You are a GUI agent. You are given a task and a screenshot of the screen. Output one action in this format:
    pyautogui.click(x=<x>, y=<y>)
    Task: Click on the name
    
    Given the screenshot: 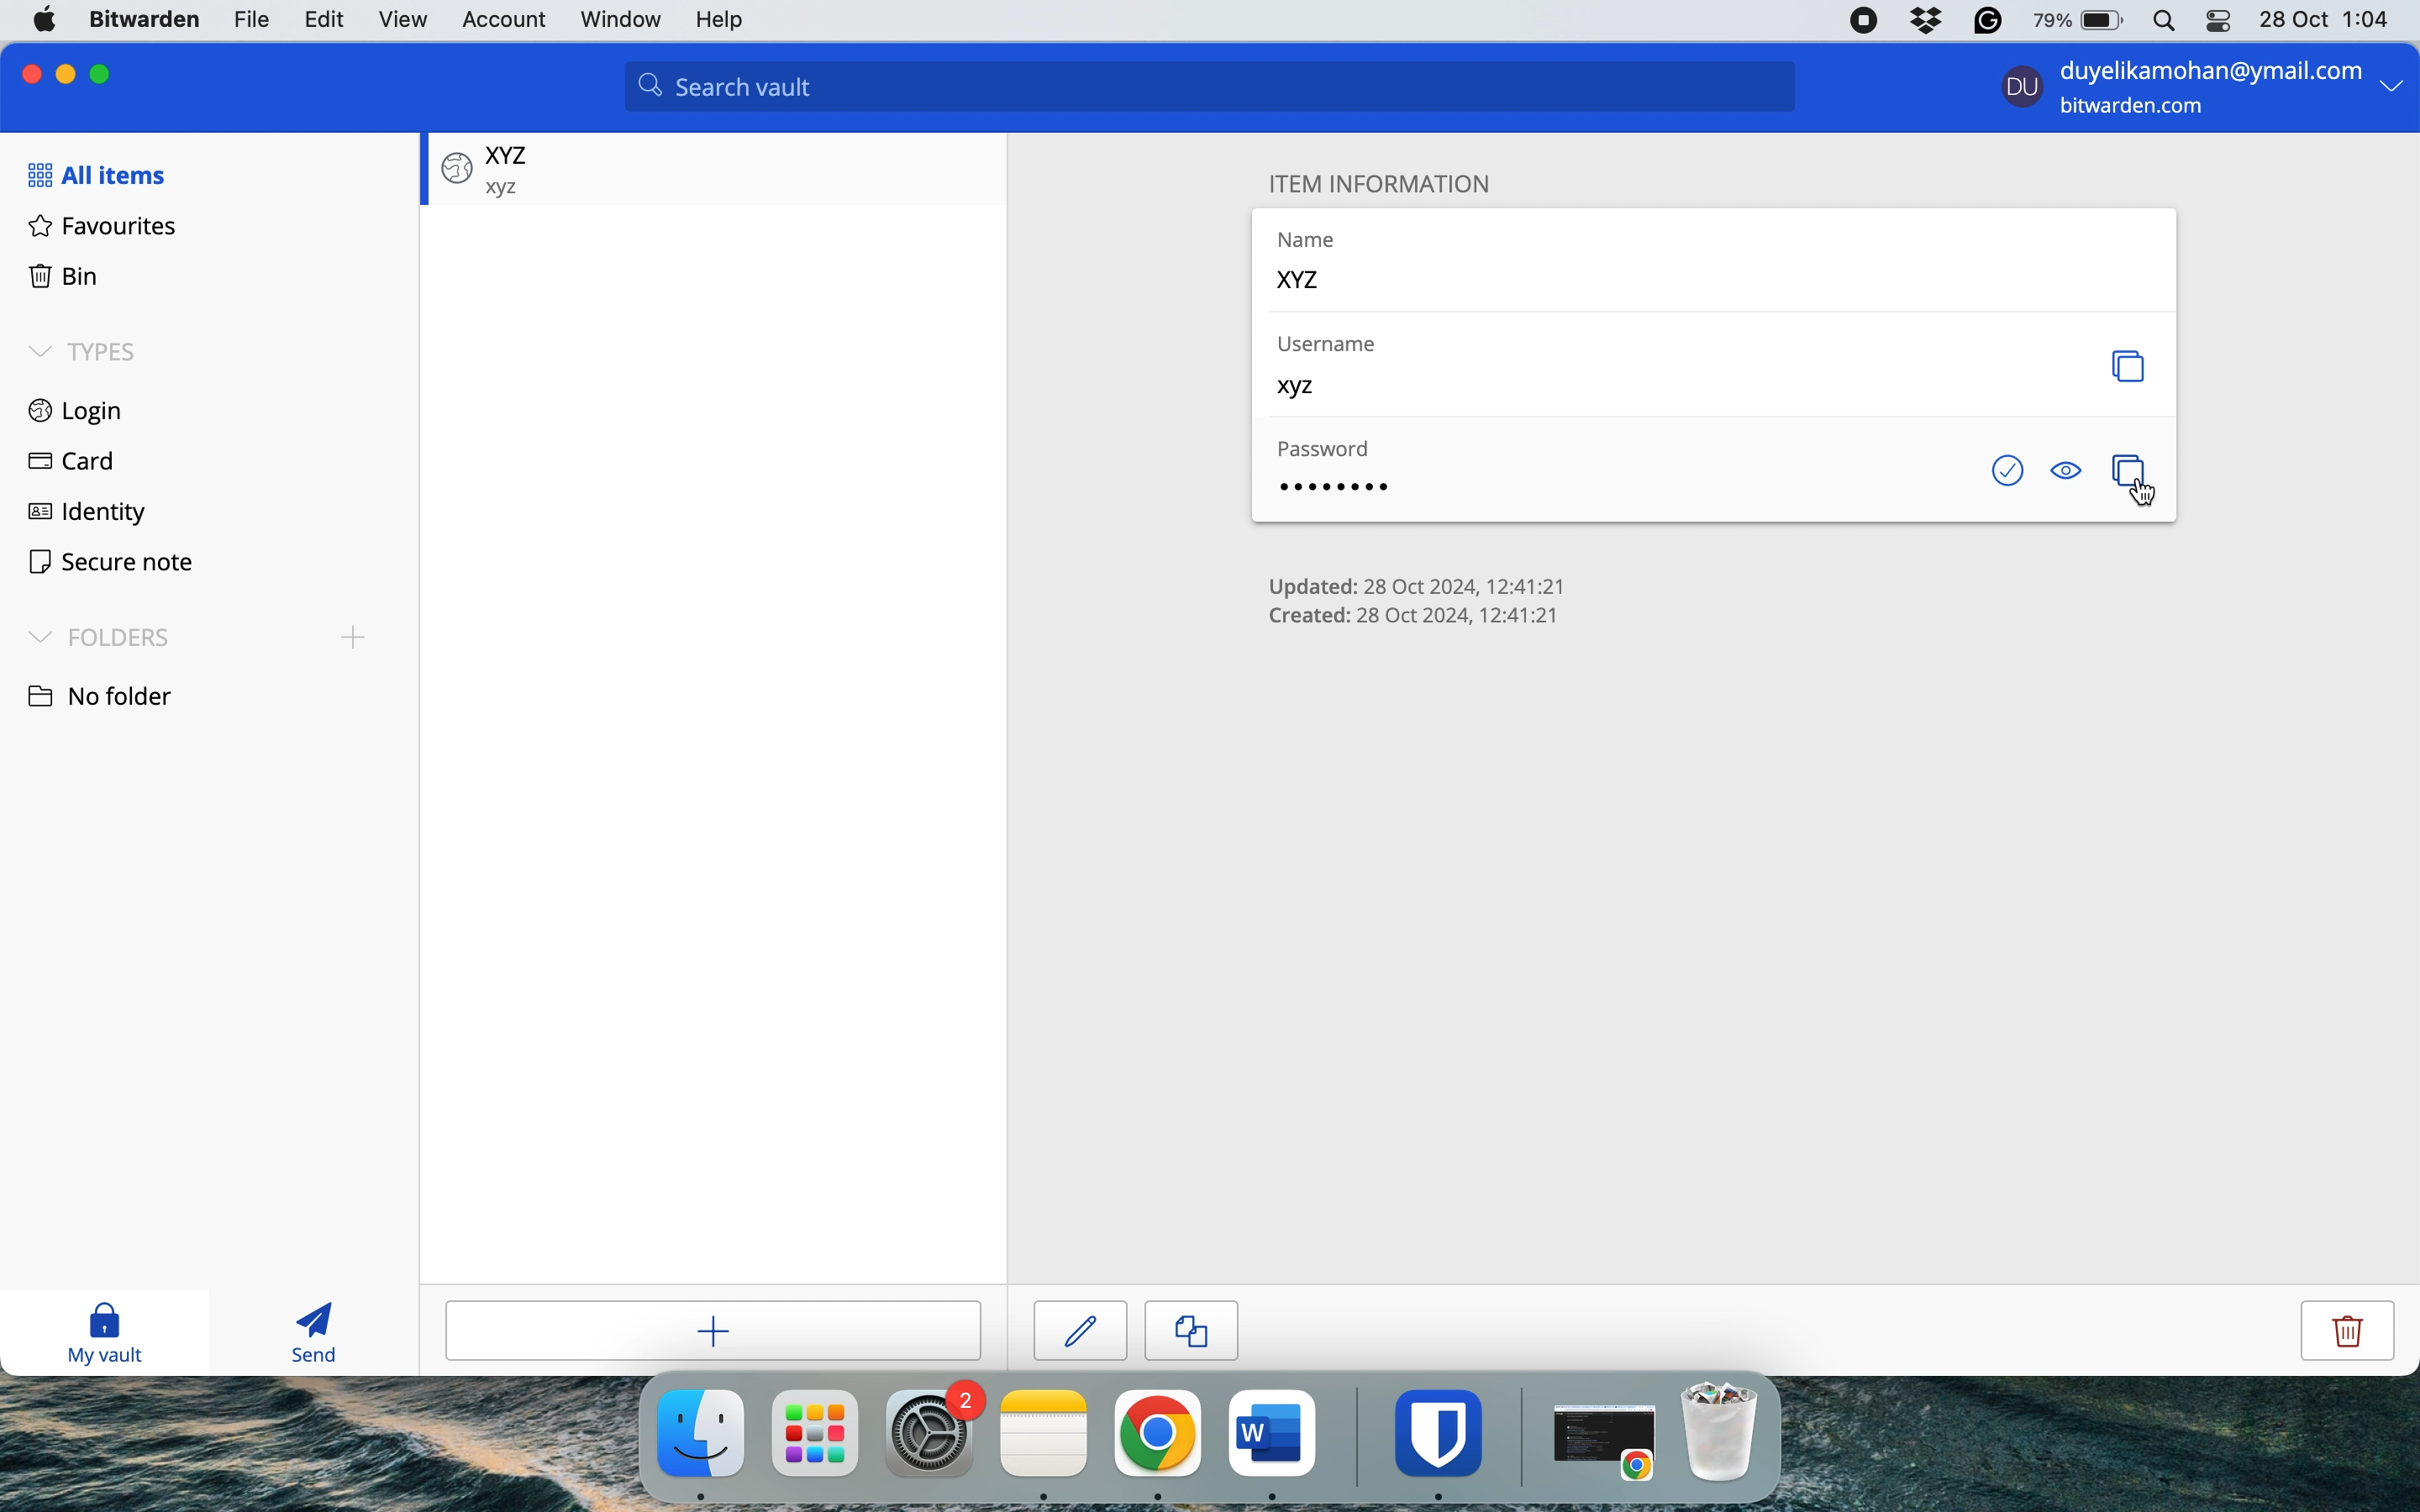 What is the action you would take?
    pyautogui.click(x=1320, y=262)
    